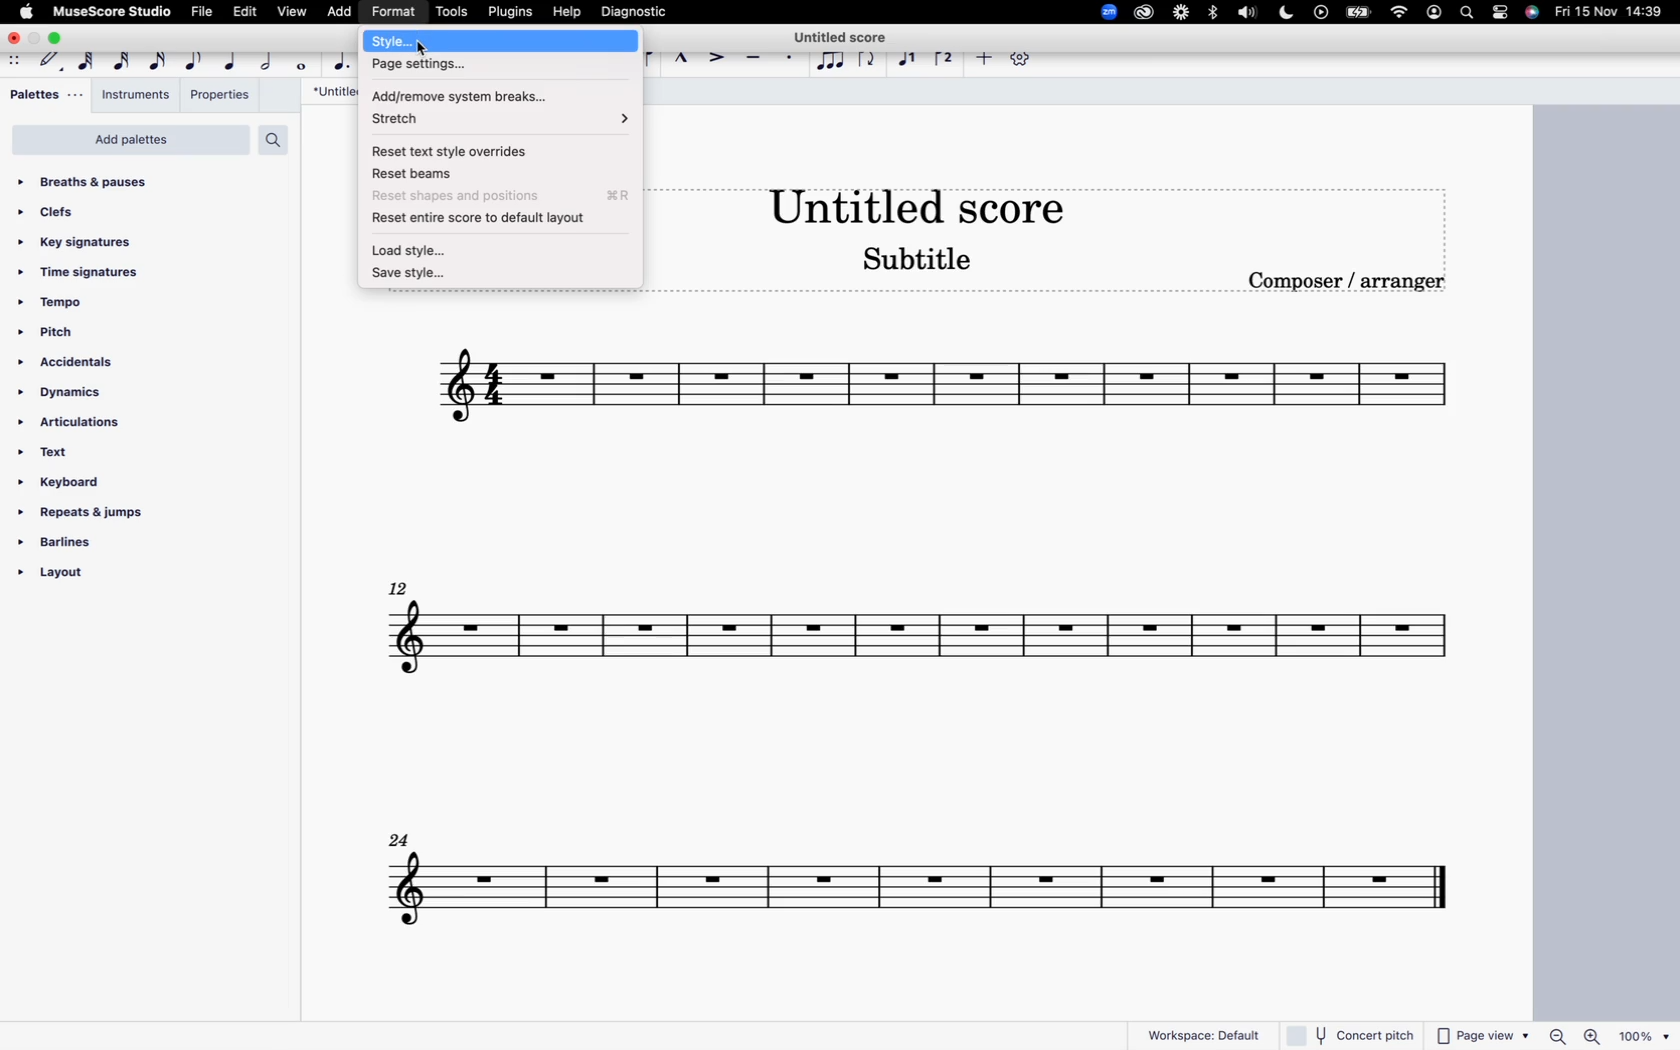  I want to click on close, so click(12, 39).